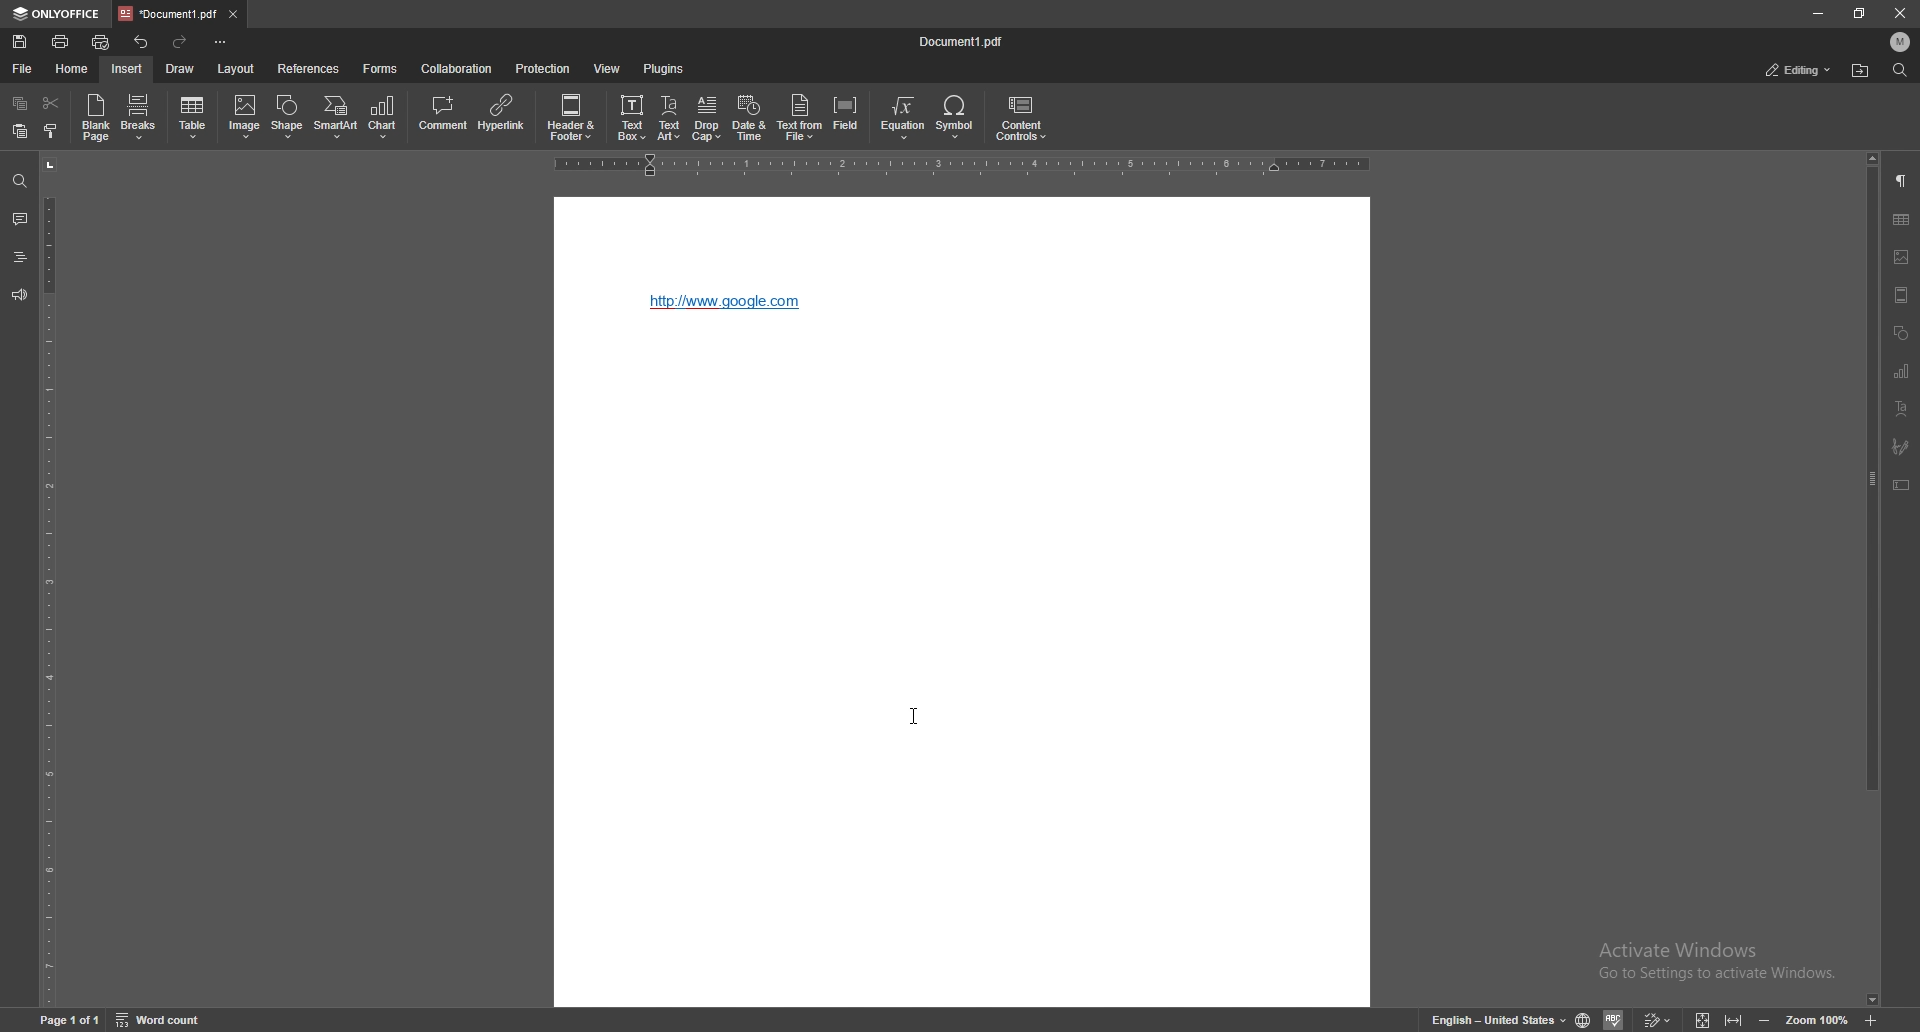  I want to click on image, so click(1902, 257).